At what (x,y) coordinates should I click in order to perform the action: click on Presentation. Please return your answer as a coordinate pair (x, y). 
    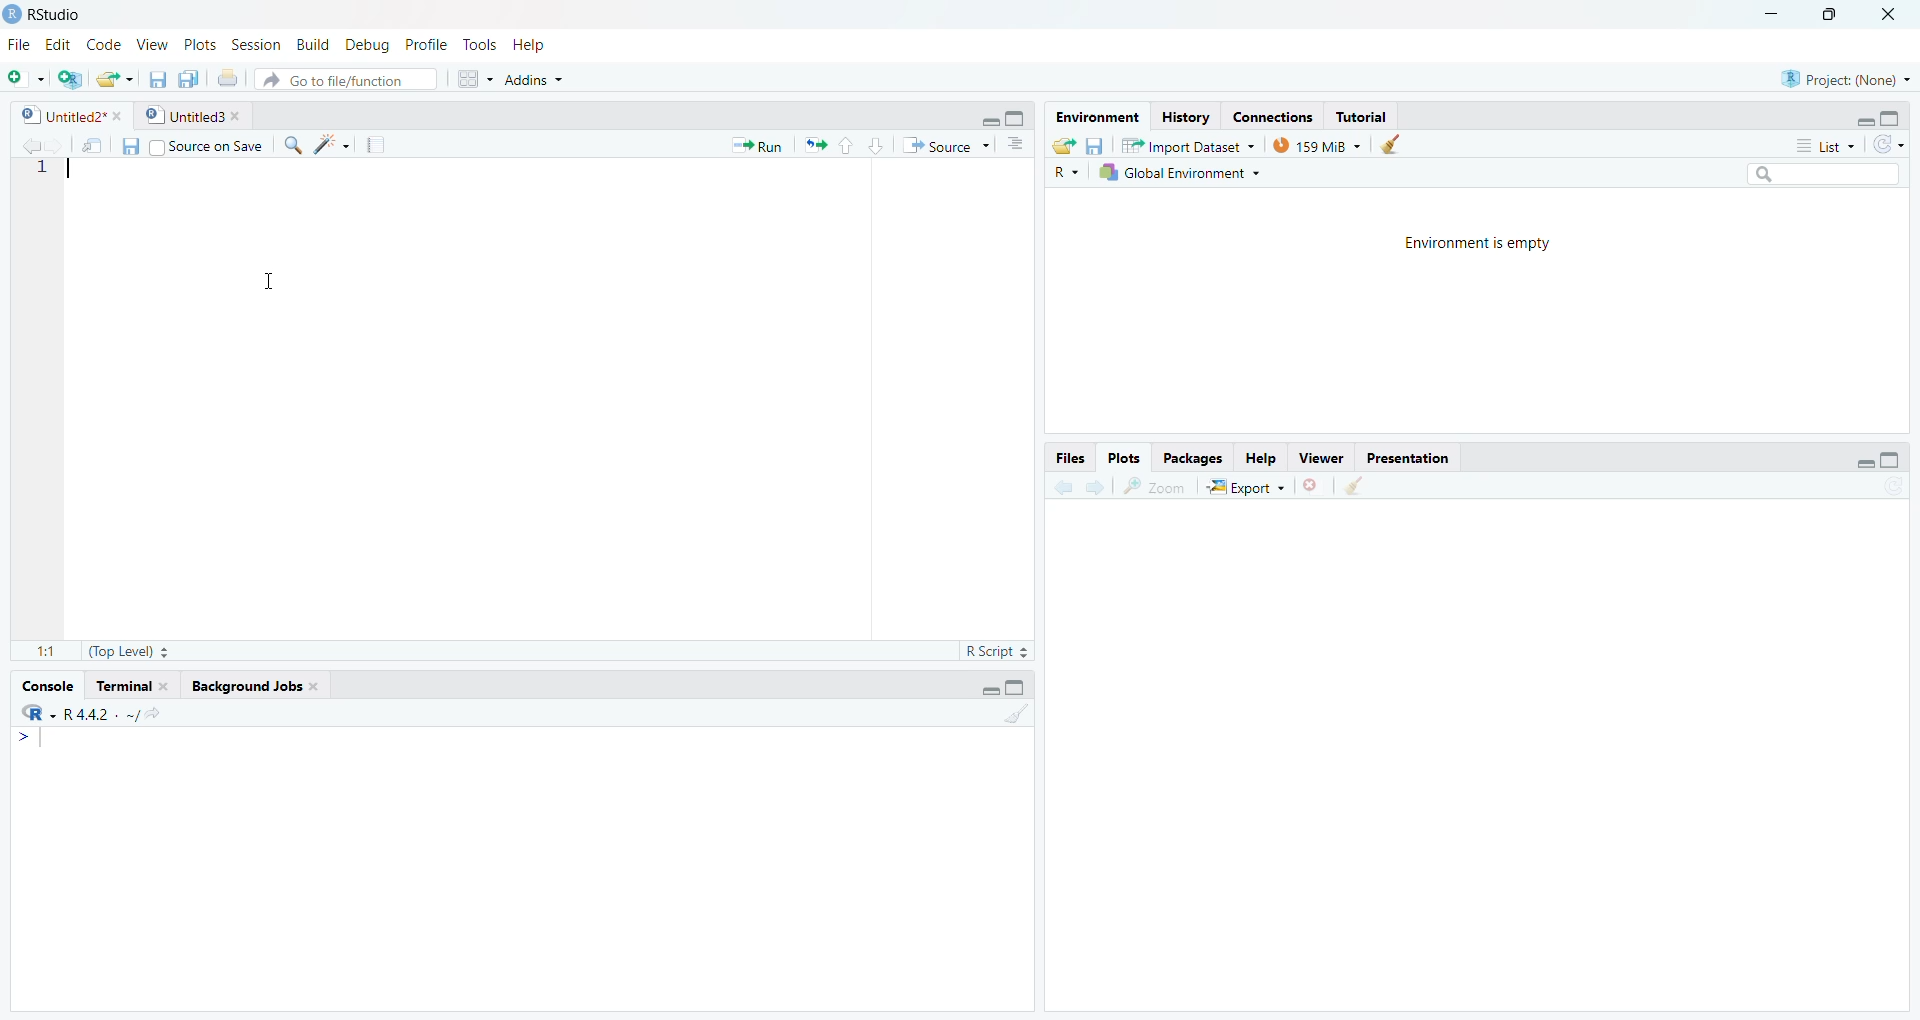
    Looking at the image, I should click on (1406, 459).